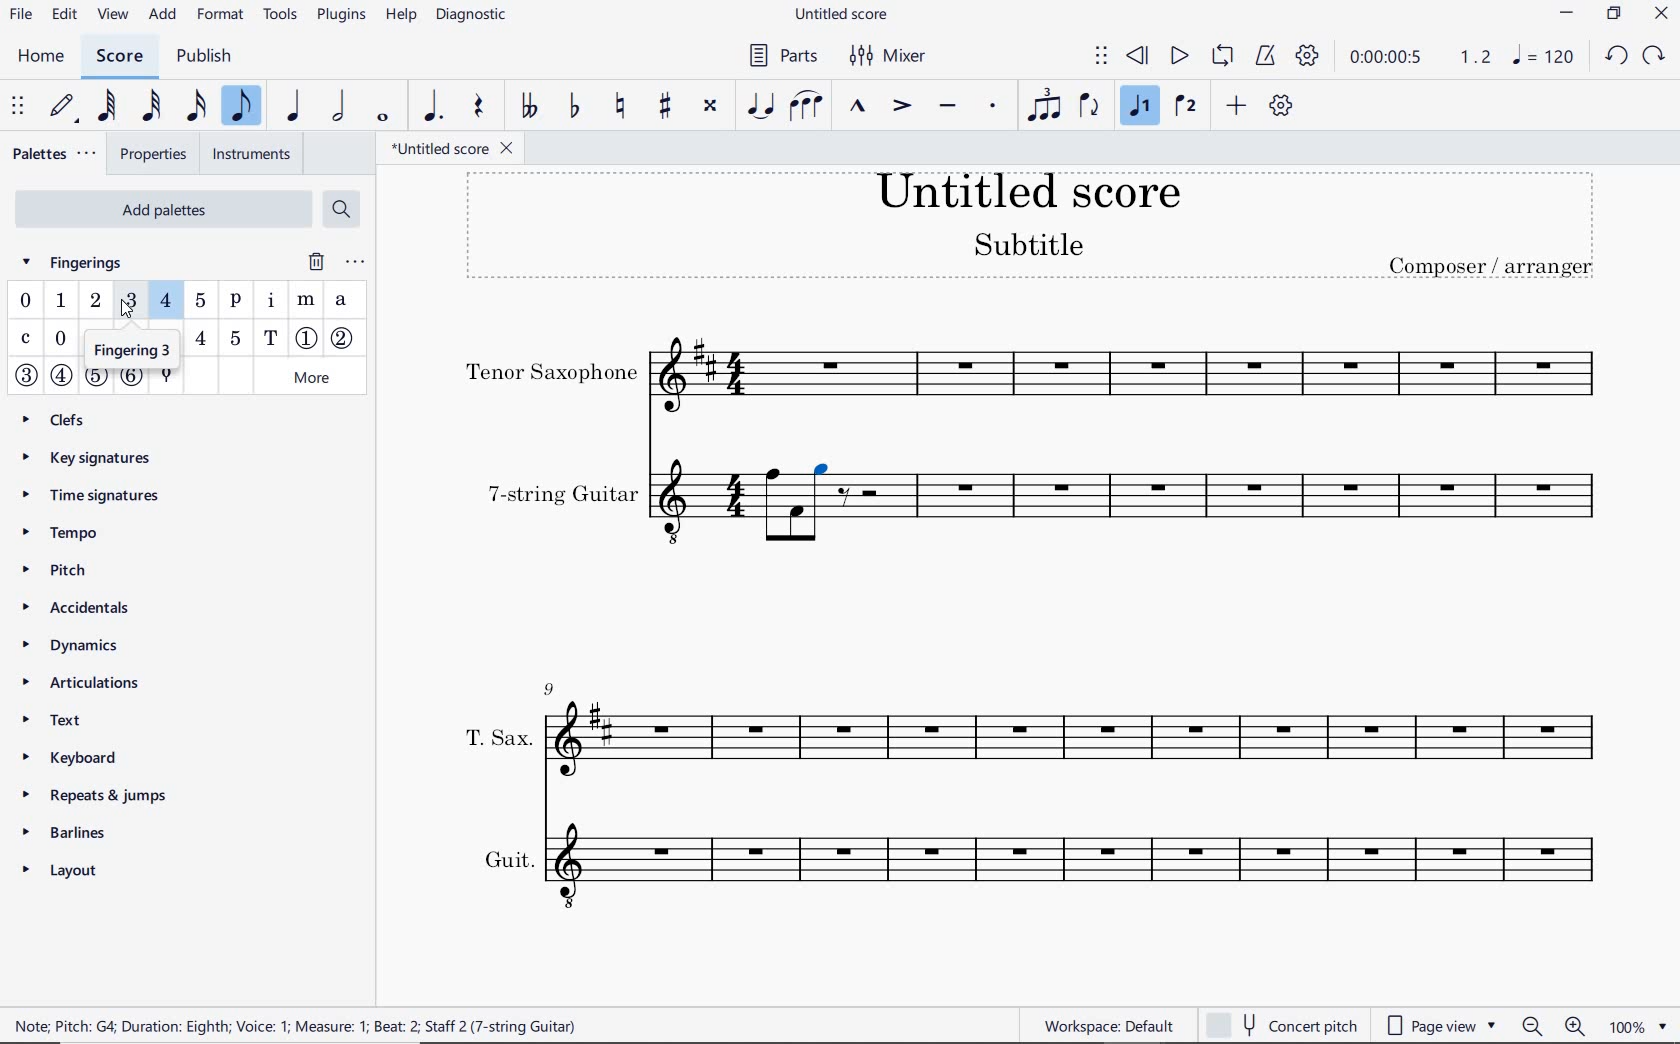 The image size is (1680, 1044). Describe the element at coordinates (1185, 107) in the screenshot. I see `VOICE 2` at that location.